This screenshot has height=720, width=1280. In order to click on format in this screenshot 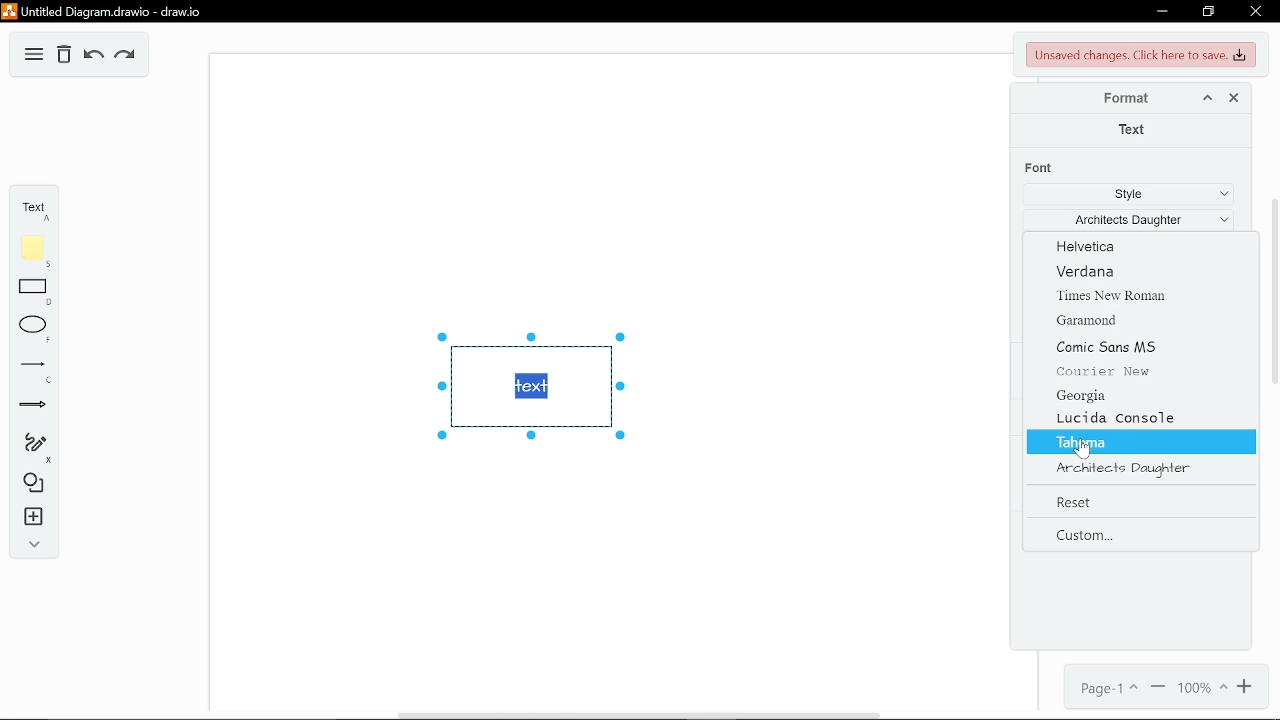, I will do `click(1127, 100)`.